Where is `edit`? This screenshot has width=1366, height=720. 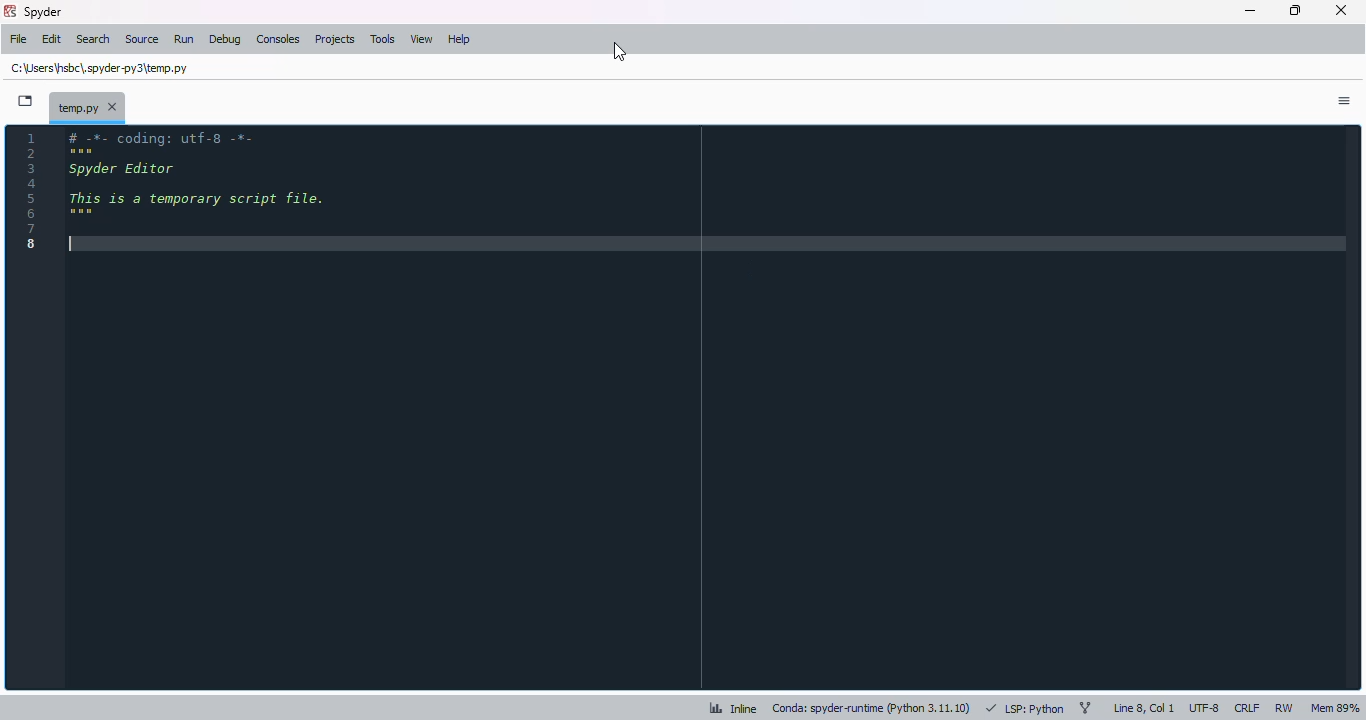 edit is located at coordinates (52, 39).